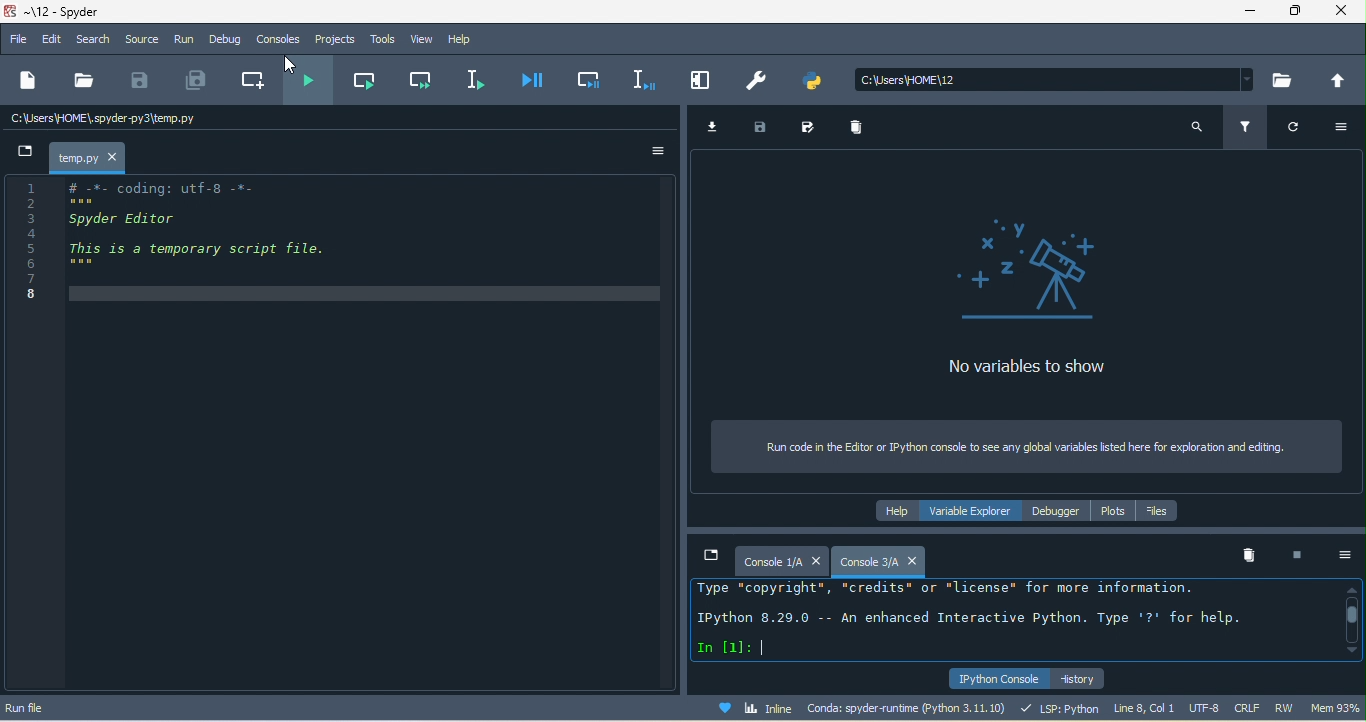 The image size is (1366, 722). What do you see at coordinates (336, 41) in the screenshot?
I see `projects` at bounding box center [336, 41].